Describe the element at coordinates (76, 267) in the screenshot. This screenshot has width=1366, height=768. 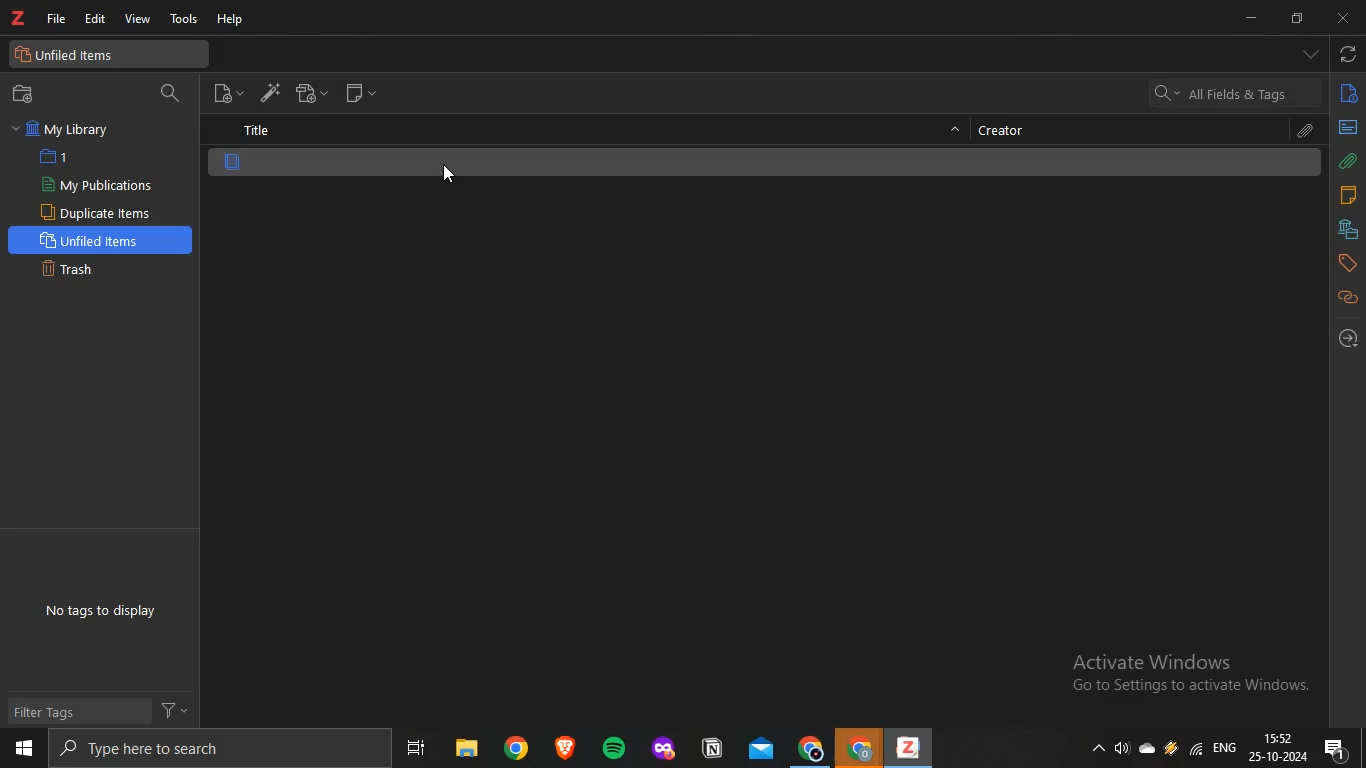
I see `Trash` at that location.